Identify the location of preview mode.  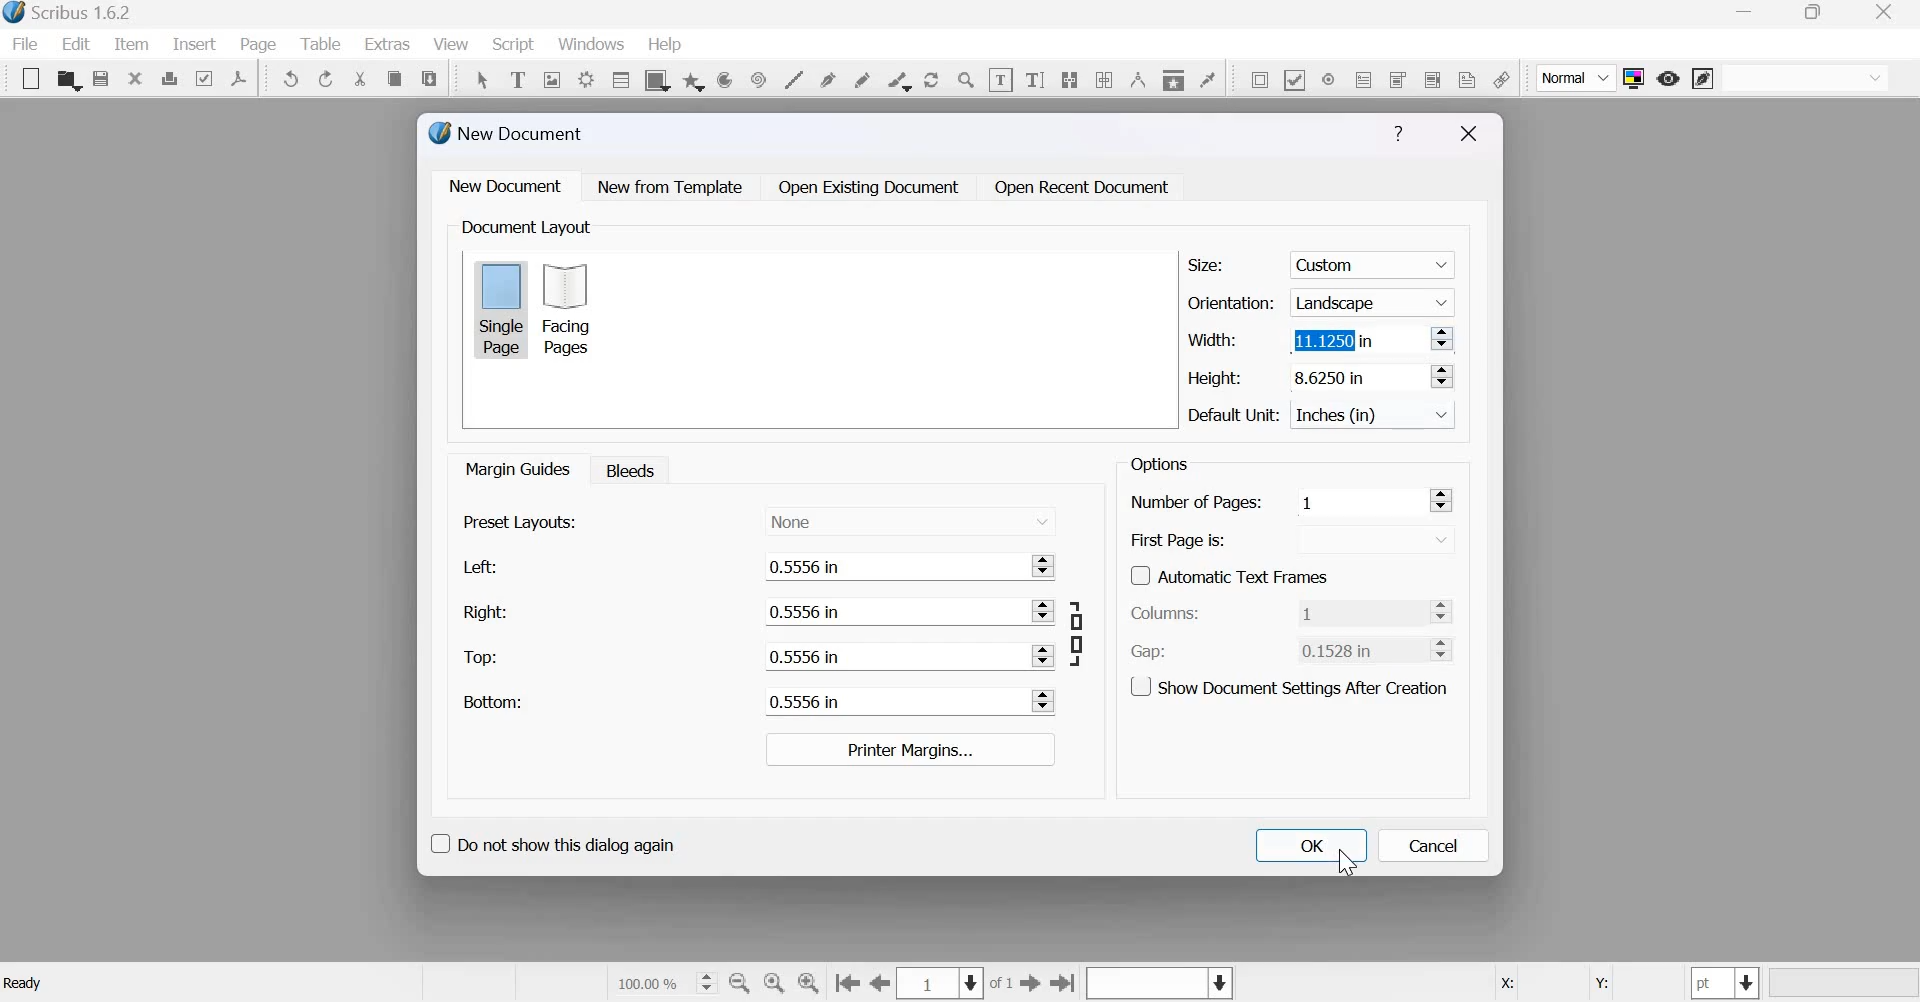
(1668, 78).